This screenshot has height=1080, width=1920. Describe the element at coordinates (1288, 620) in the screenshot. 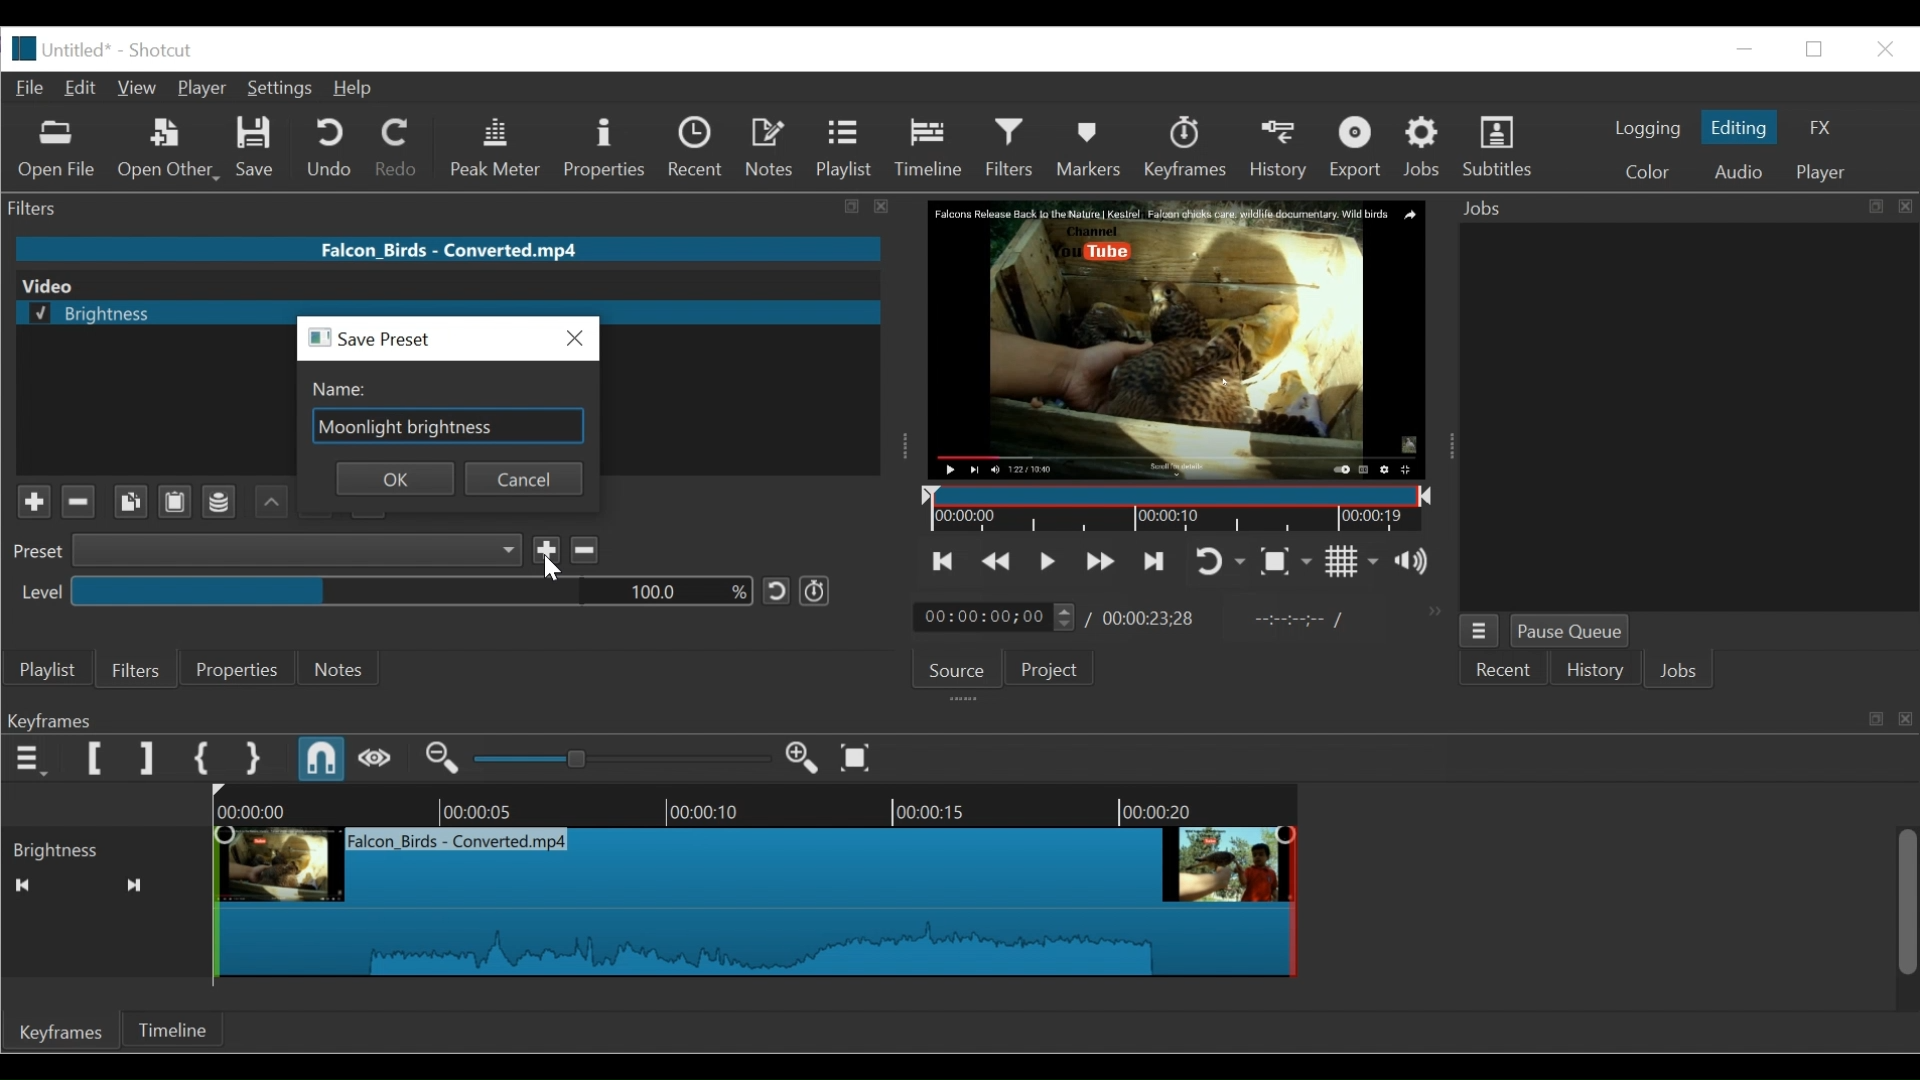

I see `In point` at that location.